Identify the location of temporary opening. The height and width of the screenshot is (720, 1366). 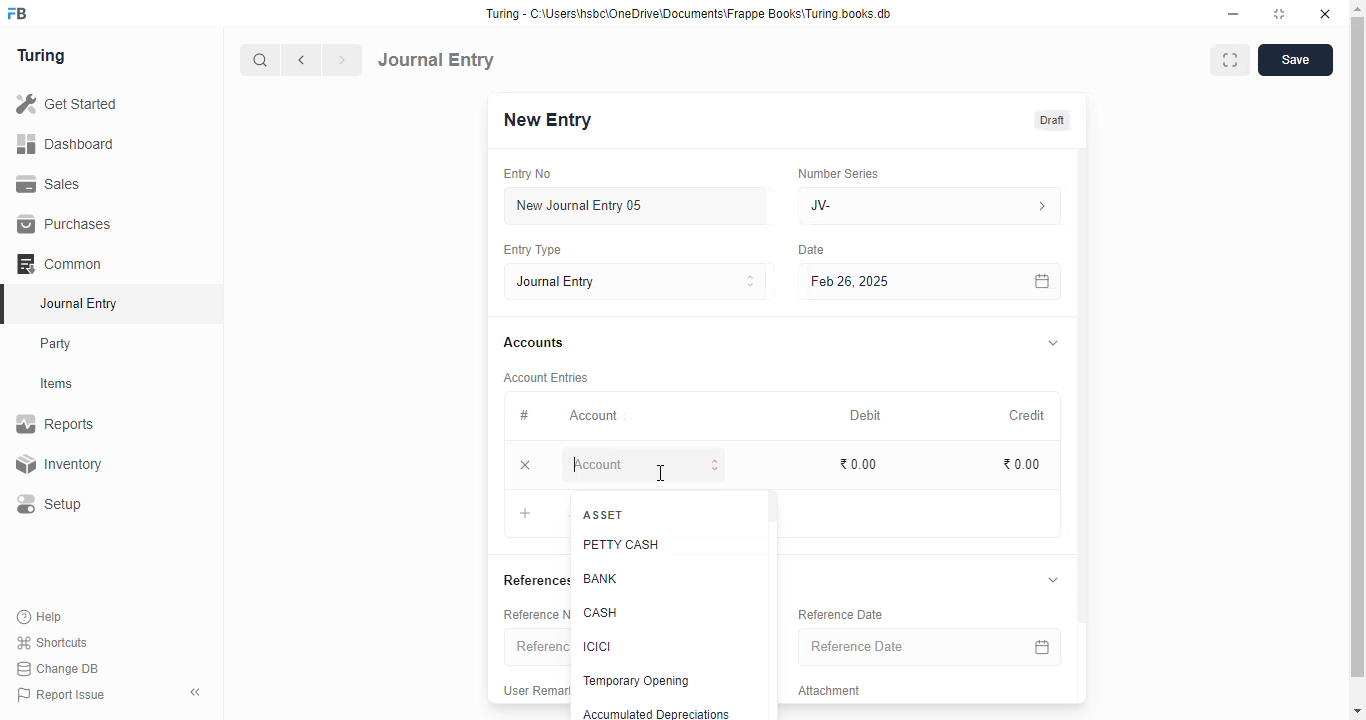
(635, 680).